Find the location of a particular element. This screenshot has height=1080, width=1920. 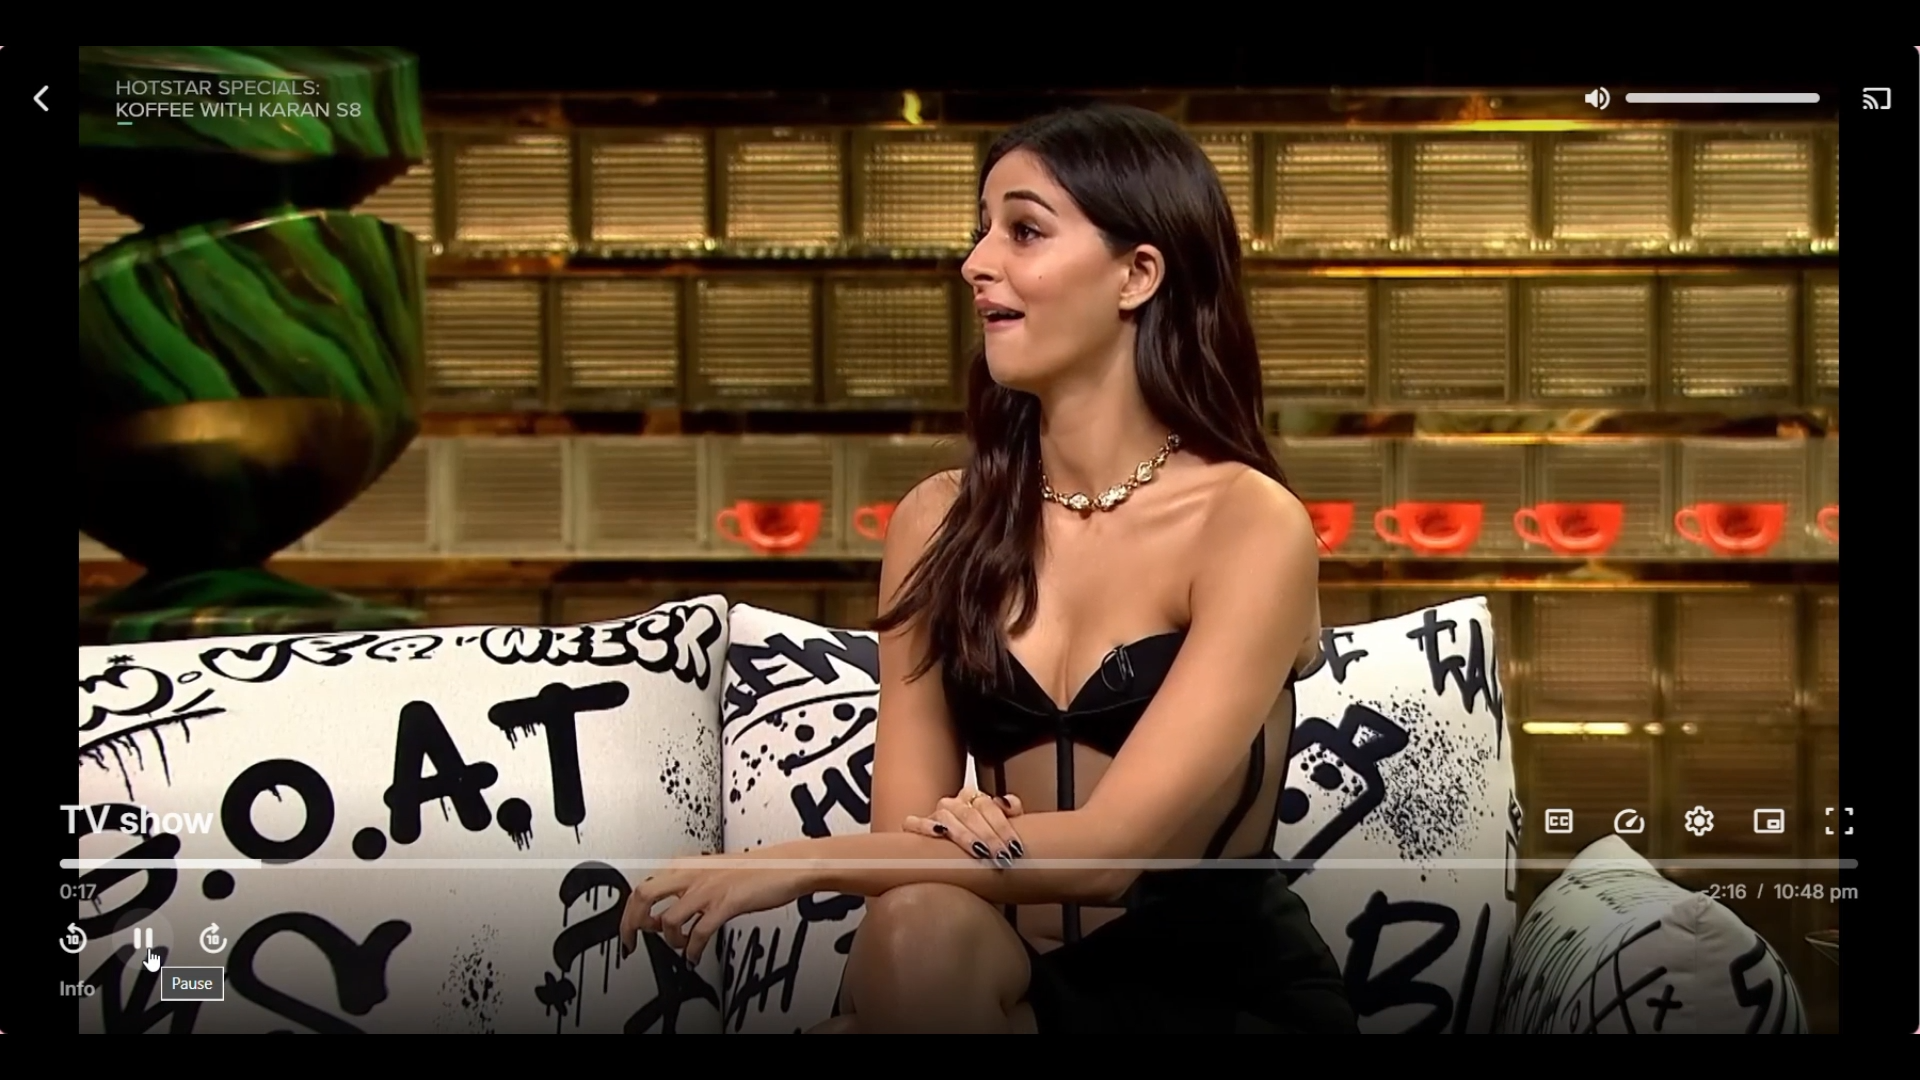

Go back is located at coordinates (44, 98).